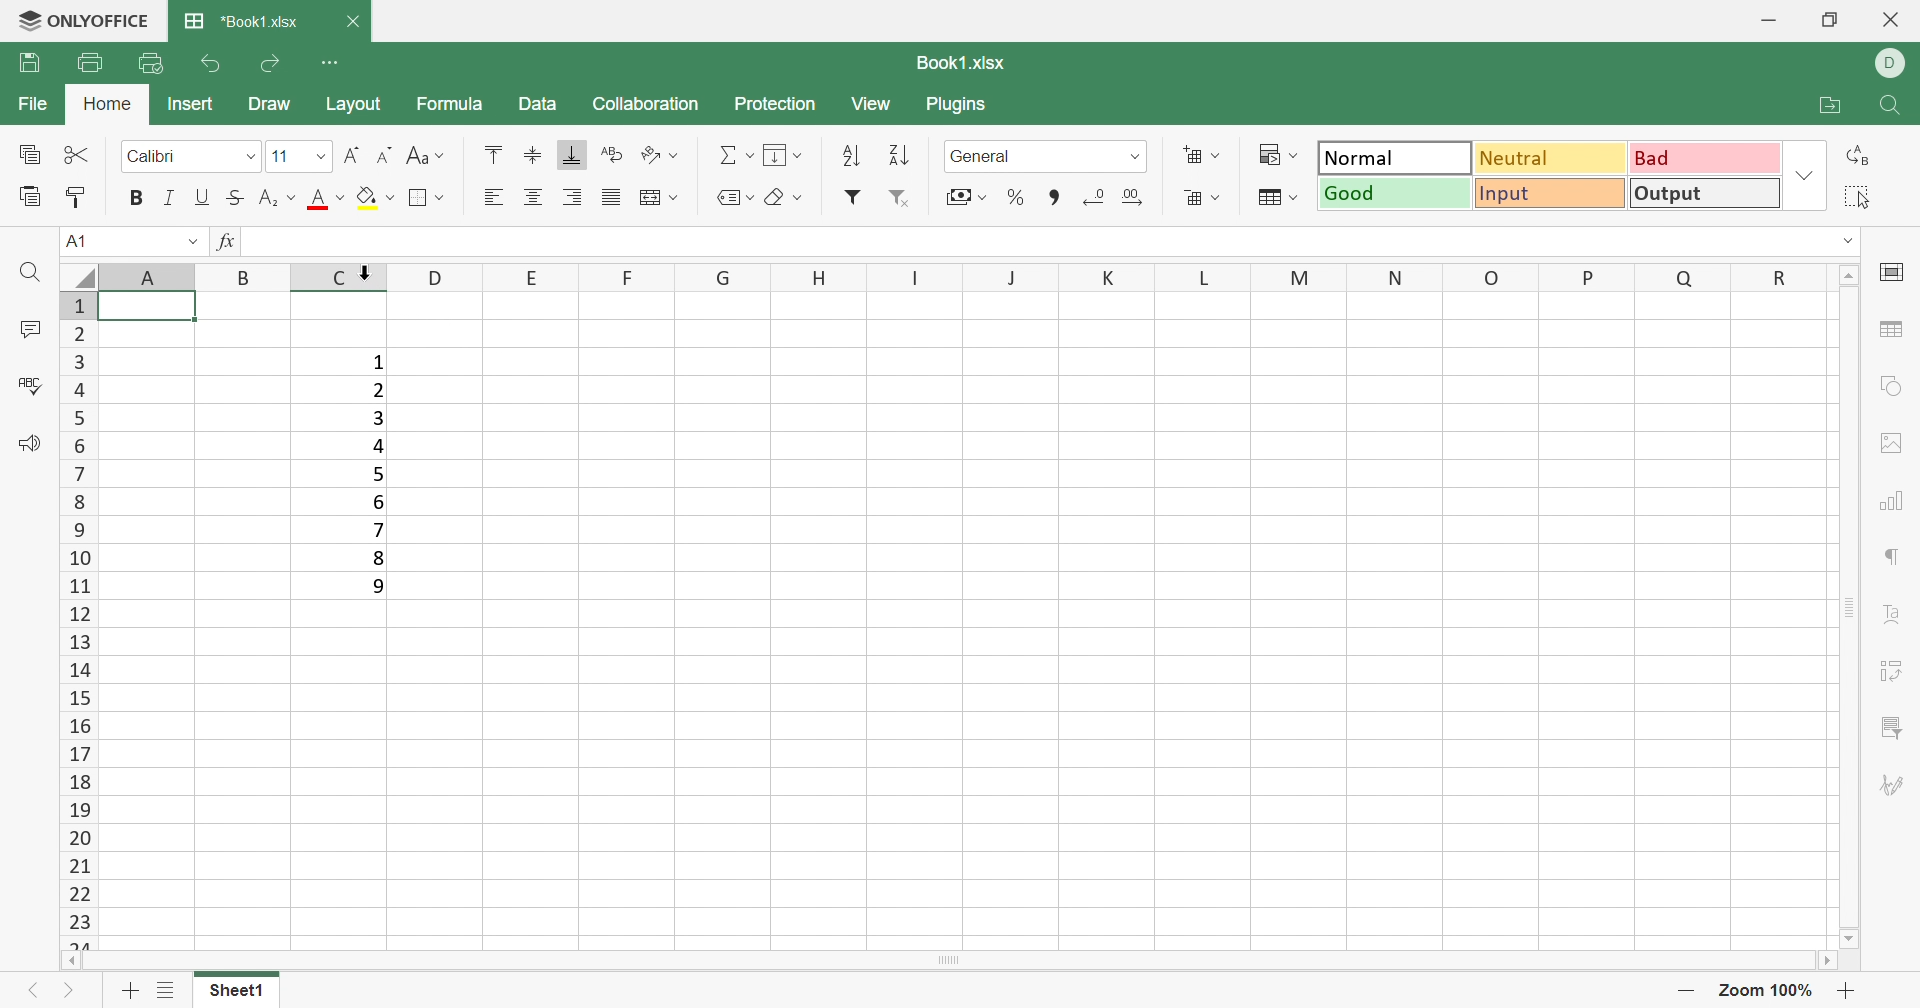 The width and height of the screenshot is (1920, 1008). What do you see at coordinates (961, 63) in the screenshot?
I see `Book1.xlsx` at bounding box center [961, 63].